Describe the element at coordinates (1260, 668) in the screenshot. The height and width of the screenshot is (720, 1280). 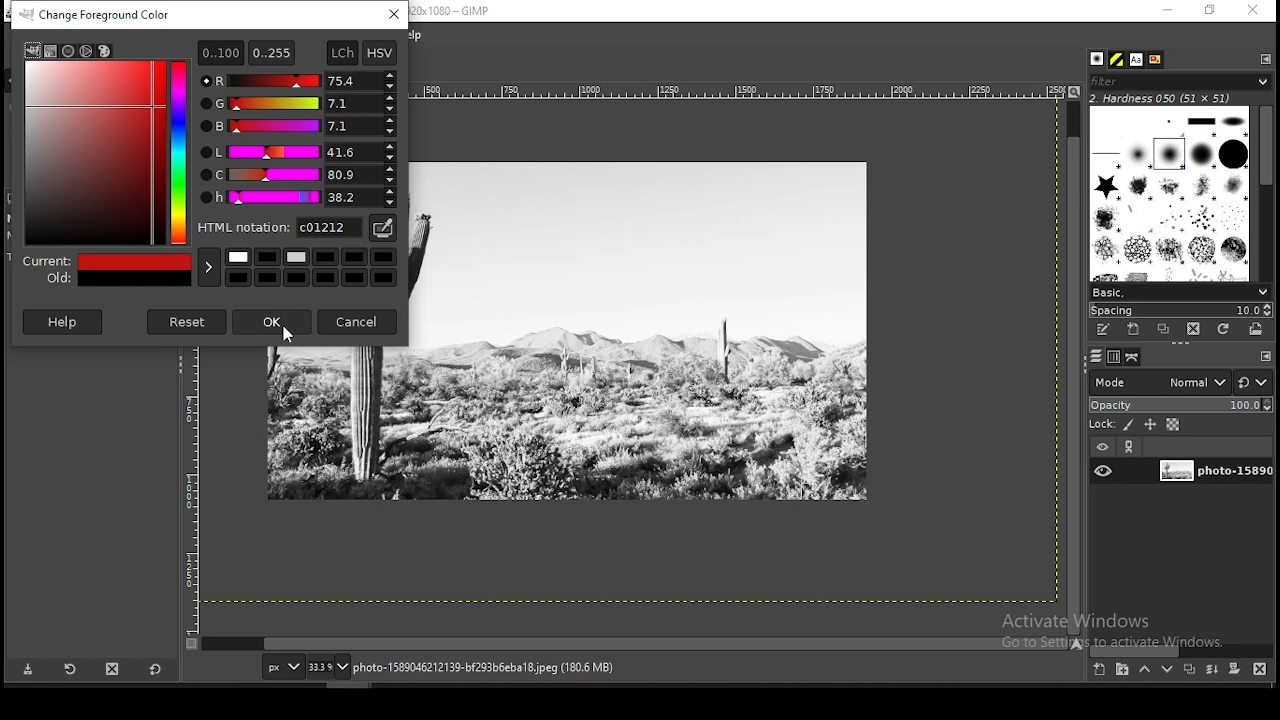
I see `delete this layer` at that location.